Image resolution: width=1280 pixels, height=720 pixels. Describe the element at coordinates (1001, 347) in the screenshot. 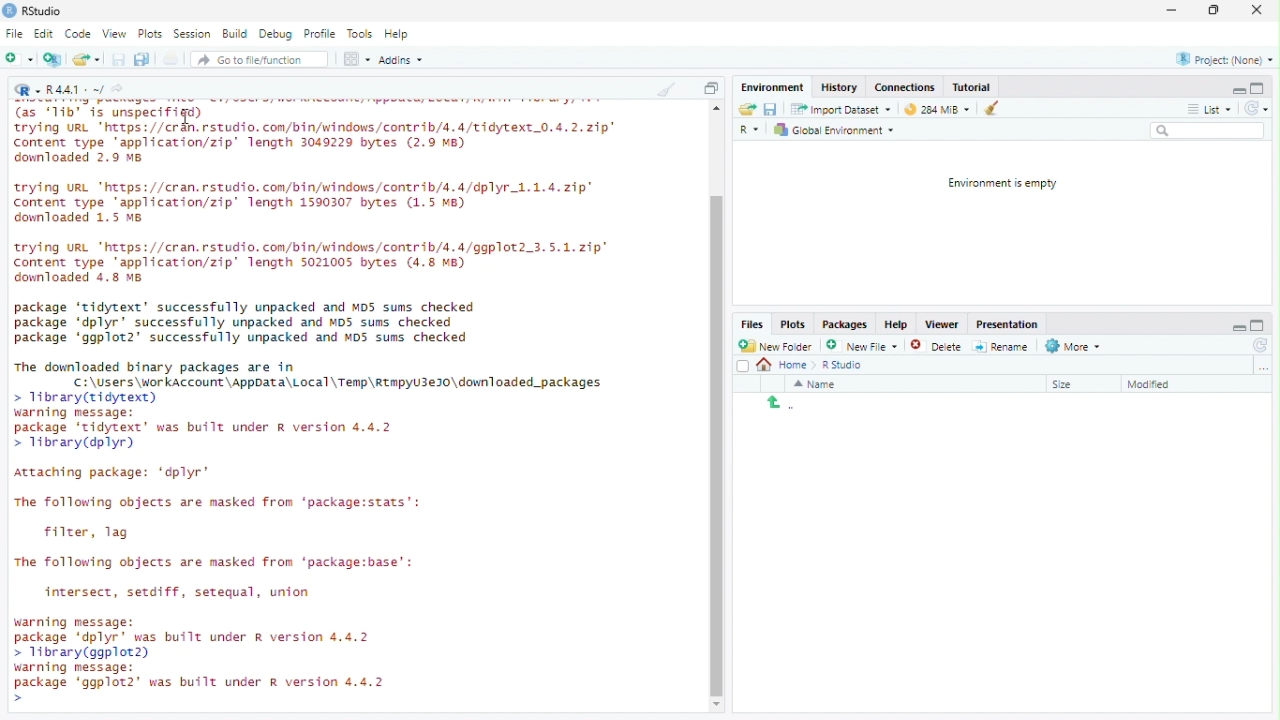

I see `Rename` at that location.